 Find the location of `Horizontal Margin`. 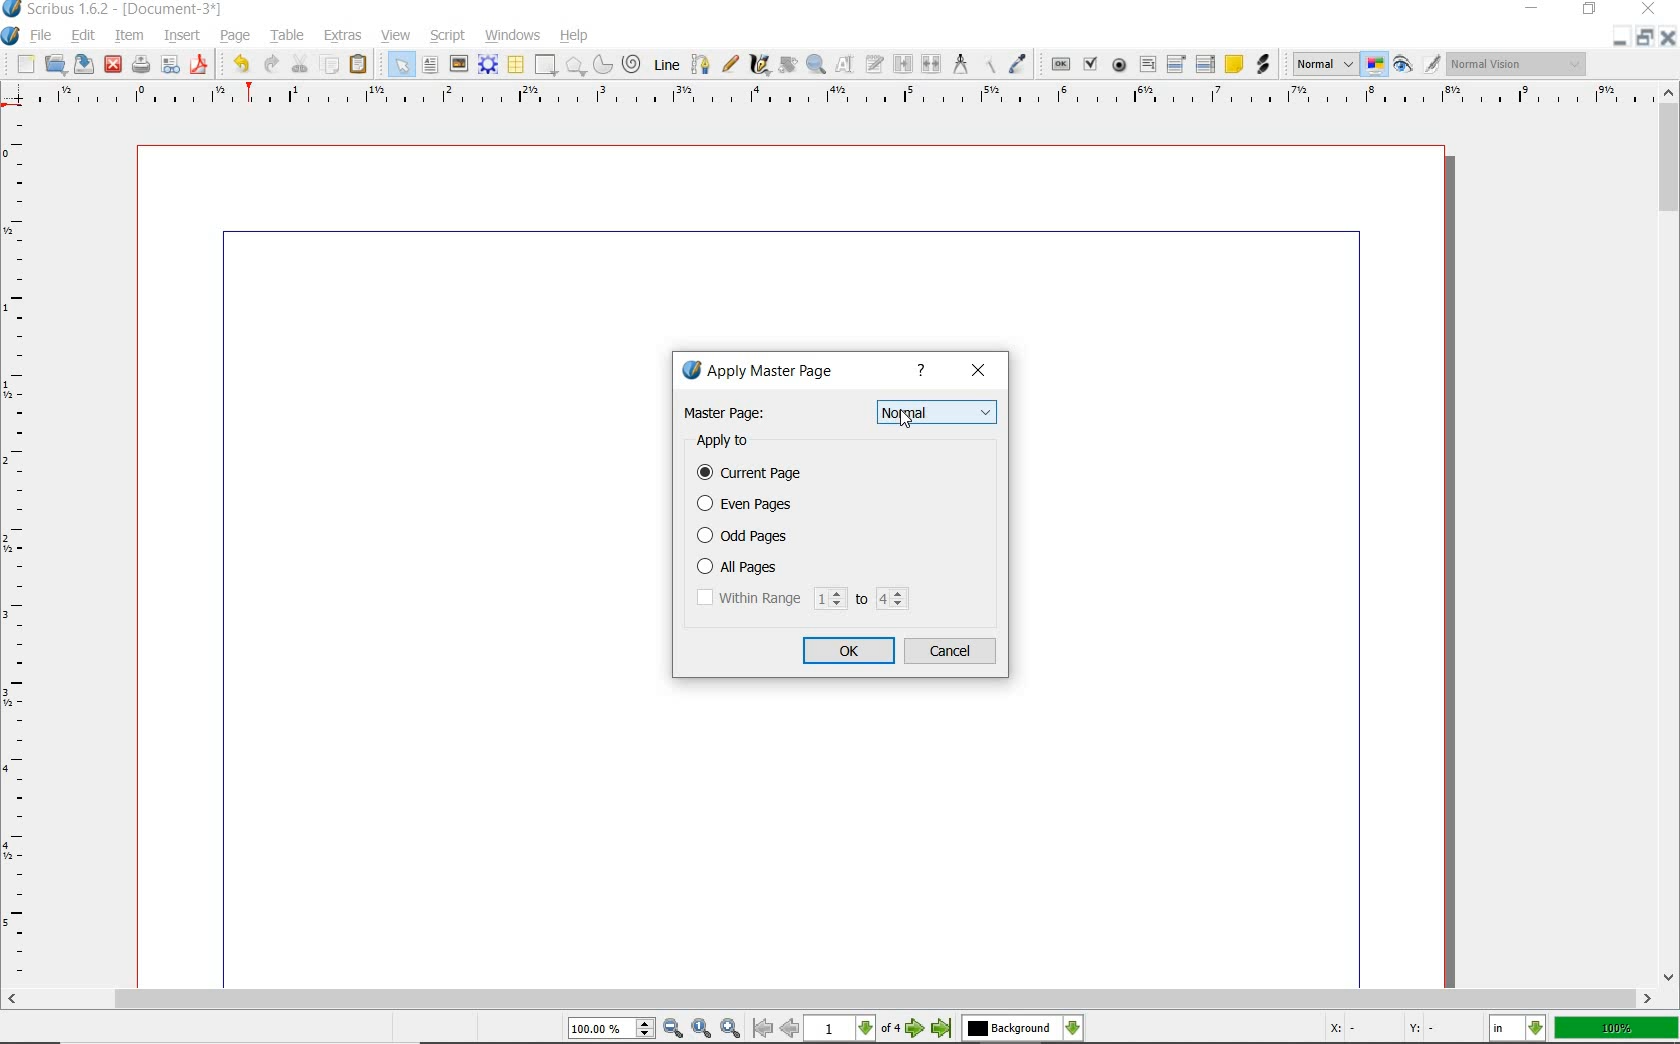

Horizontal Margin is located at coordinates (842, 97).